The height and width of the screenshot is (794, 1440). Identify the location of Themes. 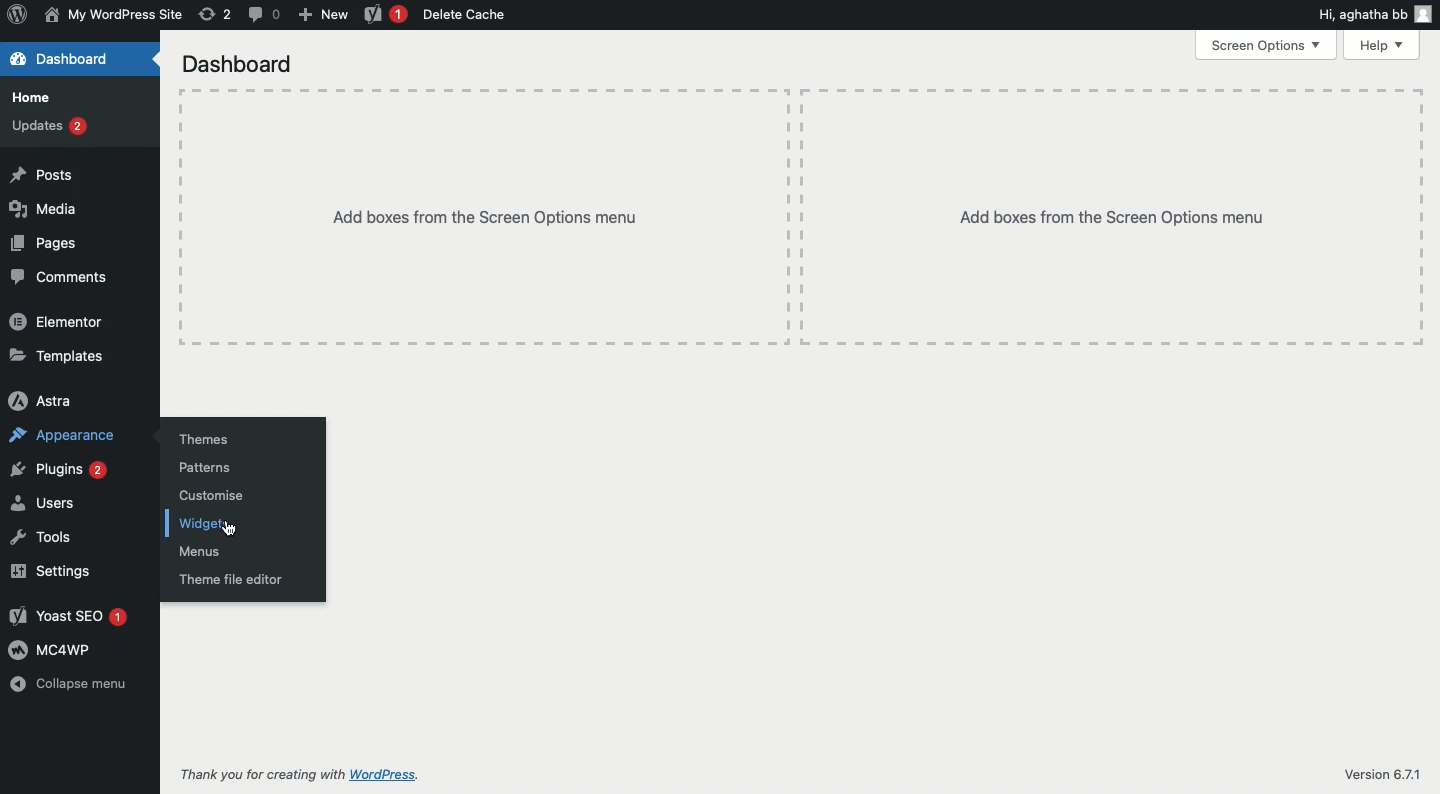
(205, 441).